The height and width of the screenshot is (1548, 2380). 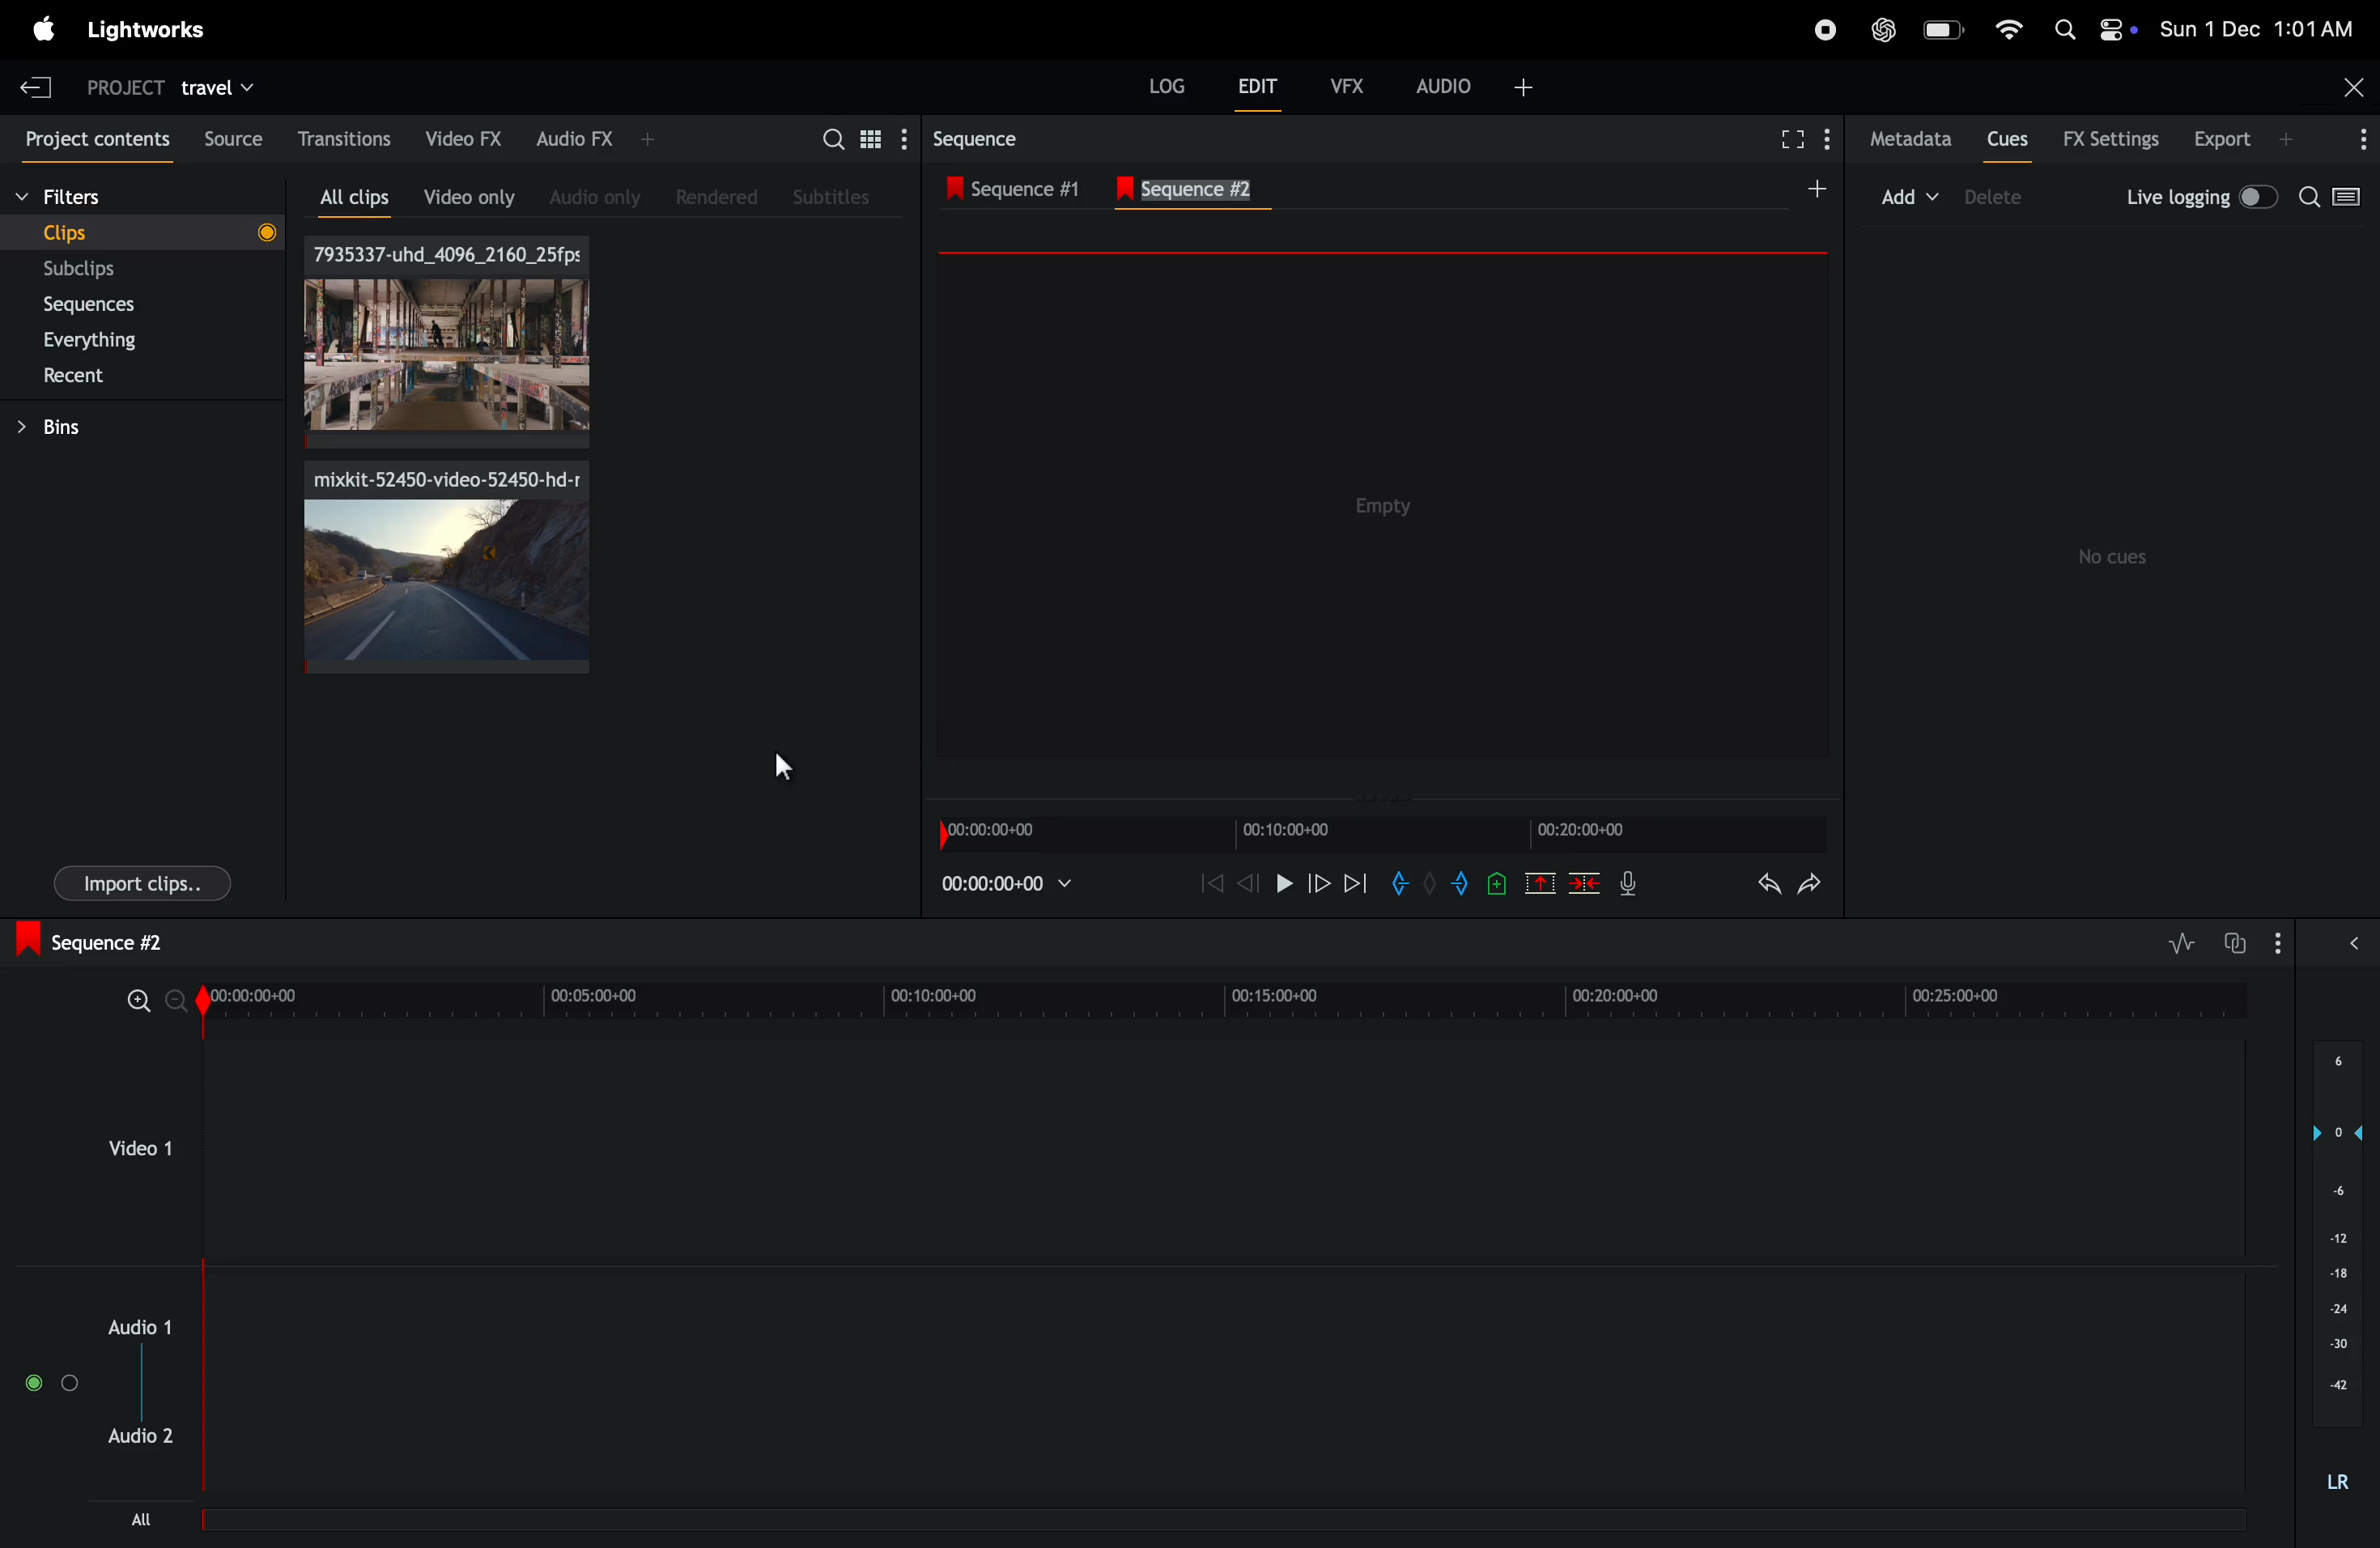 I want to click on add, so click(x=1812, y=187).